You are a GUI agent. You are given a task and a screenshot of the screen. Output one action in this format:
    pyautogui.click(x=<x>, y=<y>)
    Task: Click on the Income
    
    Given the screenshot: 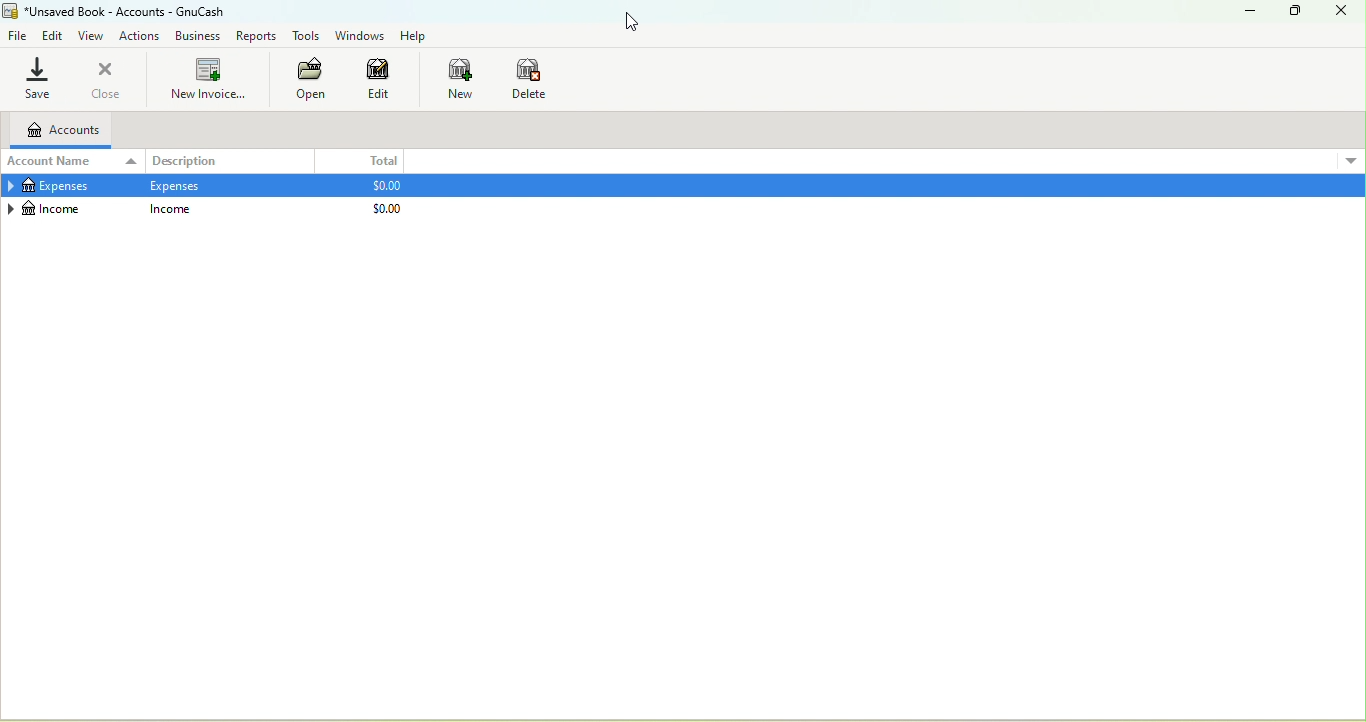 What is the action you would take?
    pyautogui.click(x=170, y=208)
    